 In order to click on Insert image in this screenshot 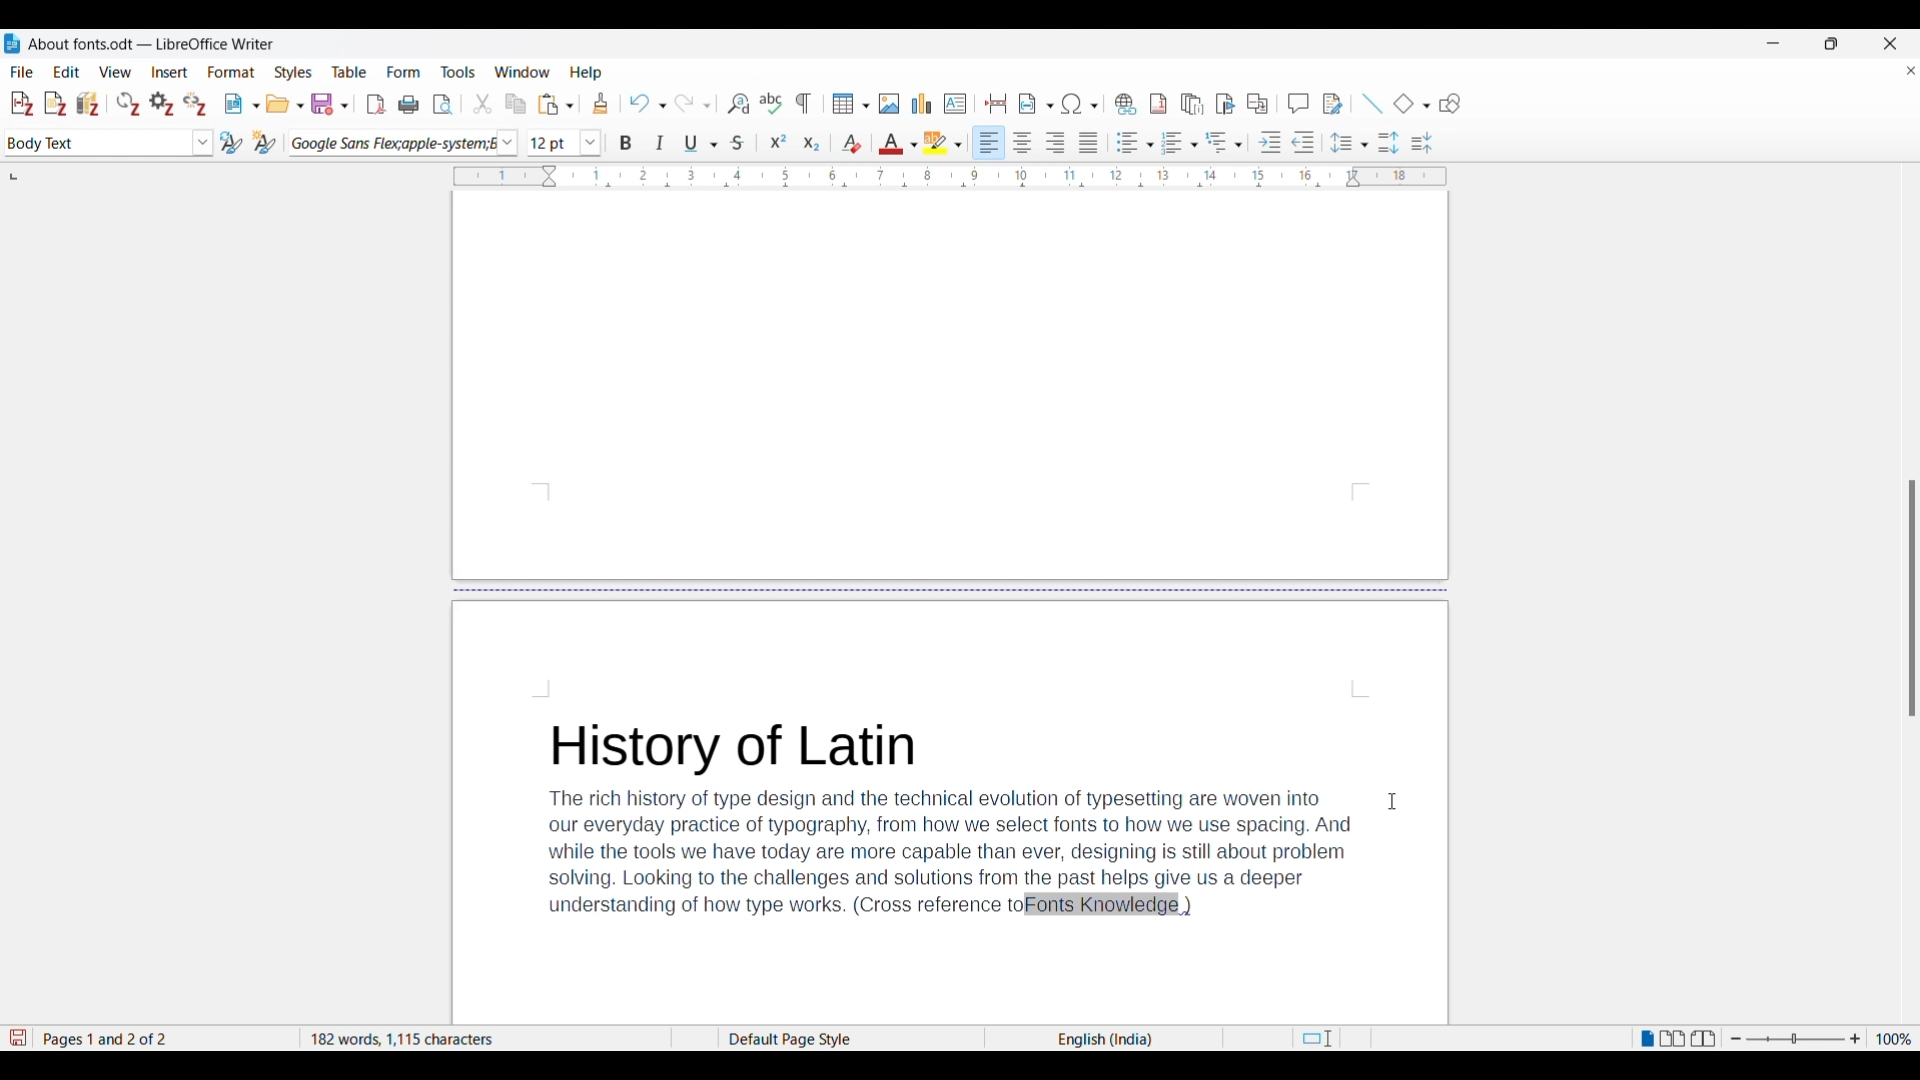, I will do `click(889, 104)`.